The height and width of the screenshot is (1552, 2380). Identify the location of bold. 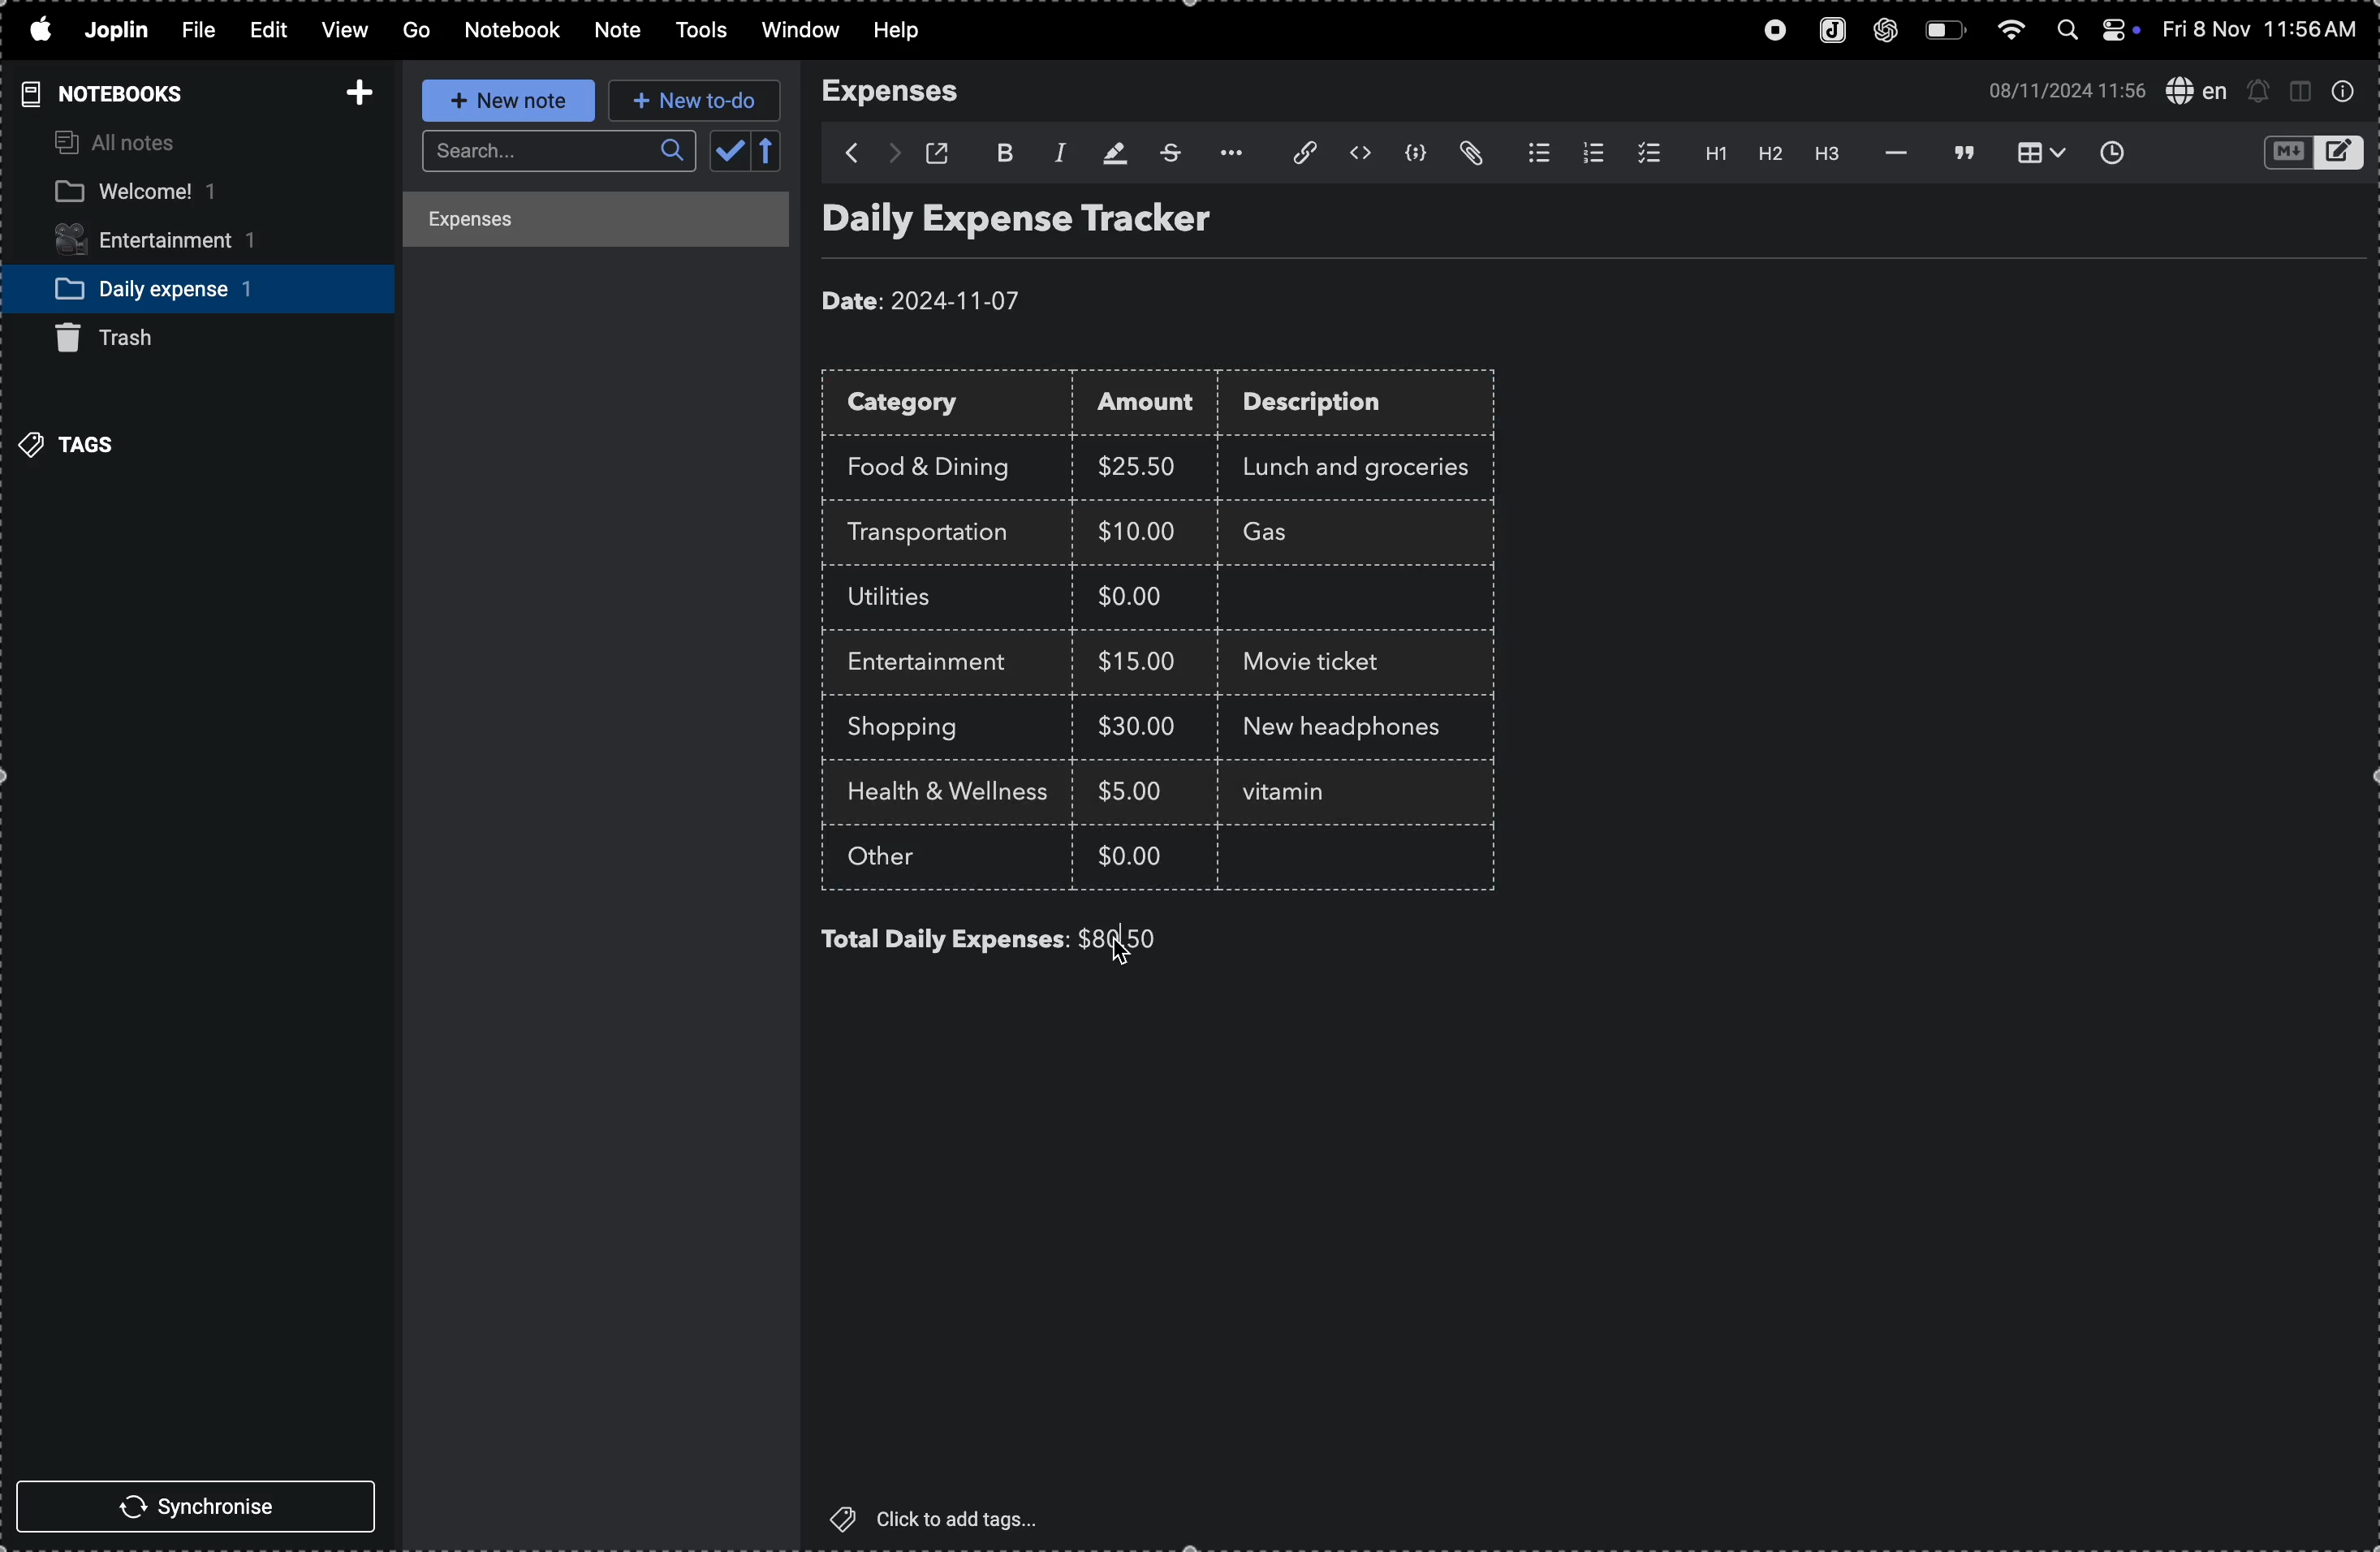
(1002, 150).